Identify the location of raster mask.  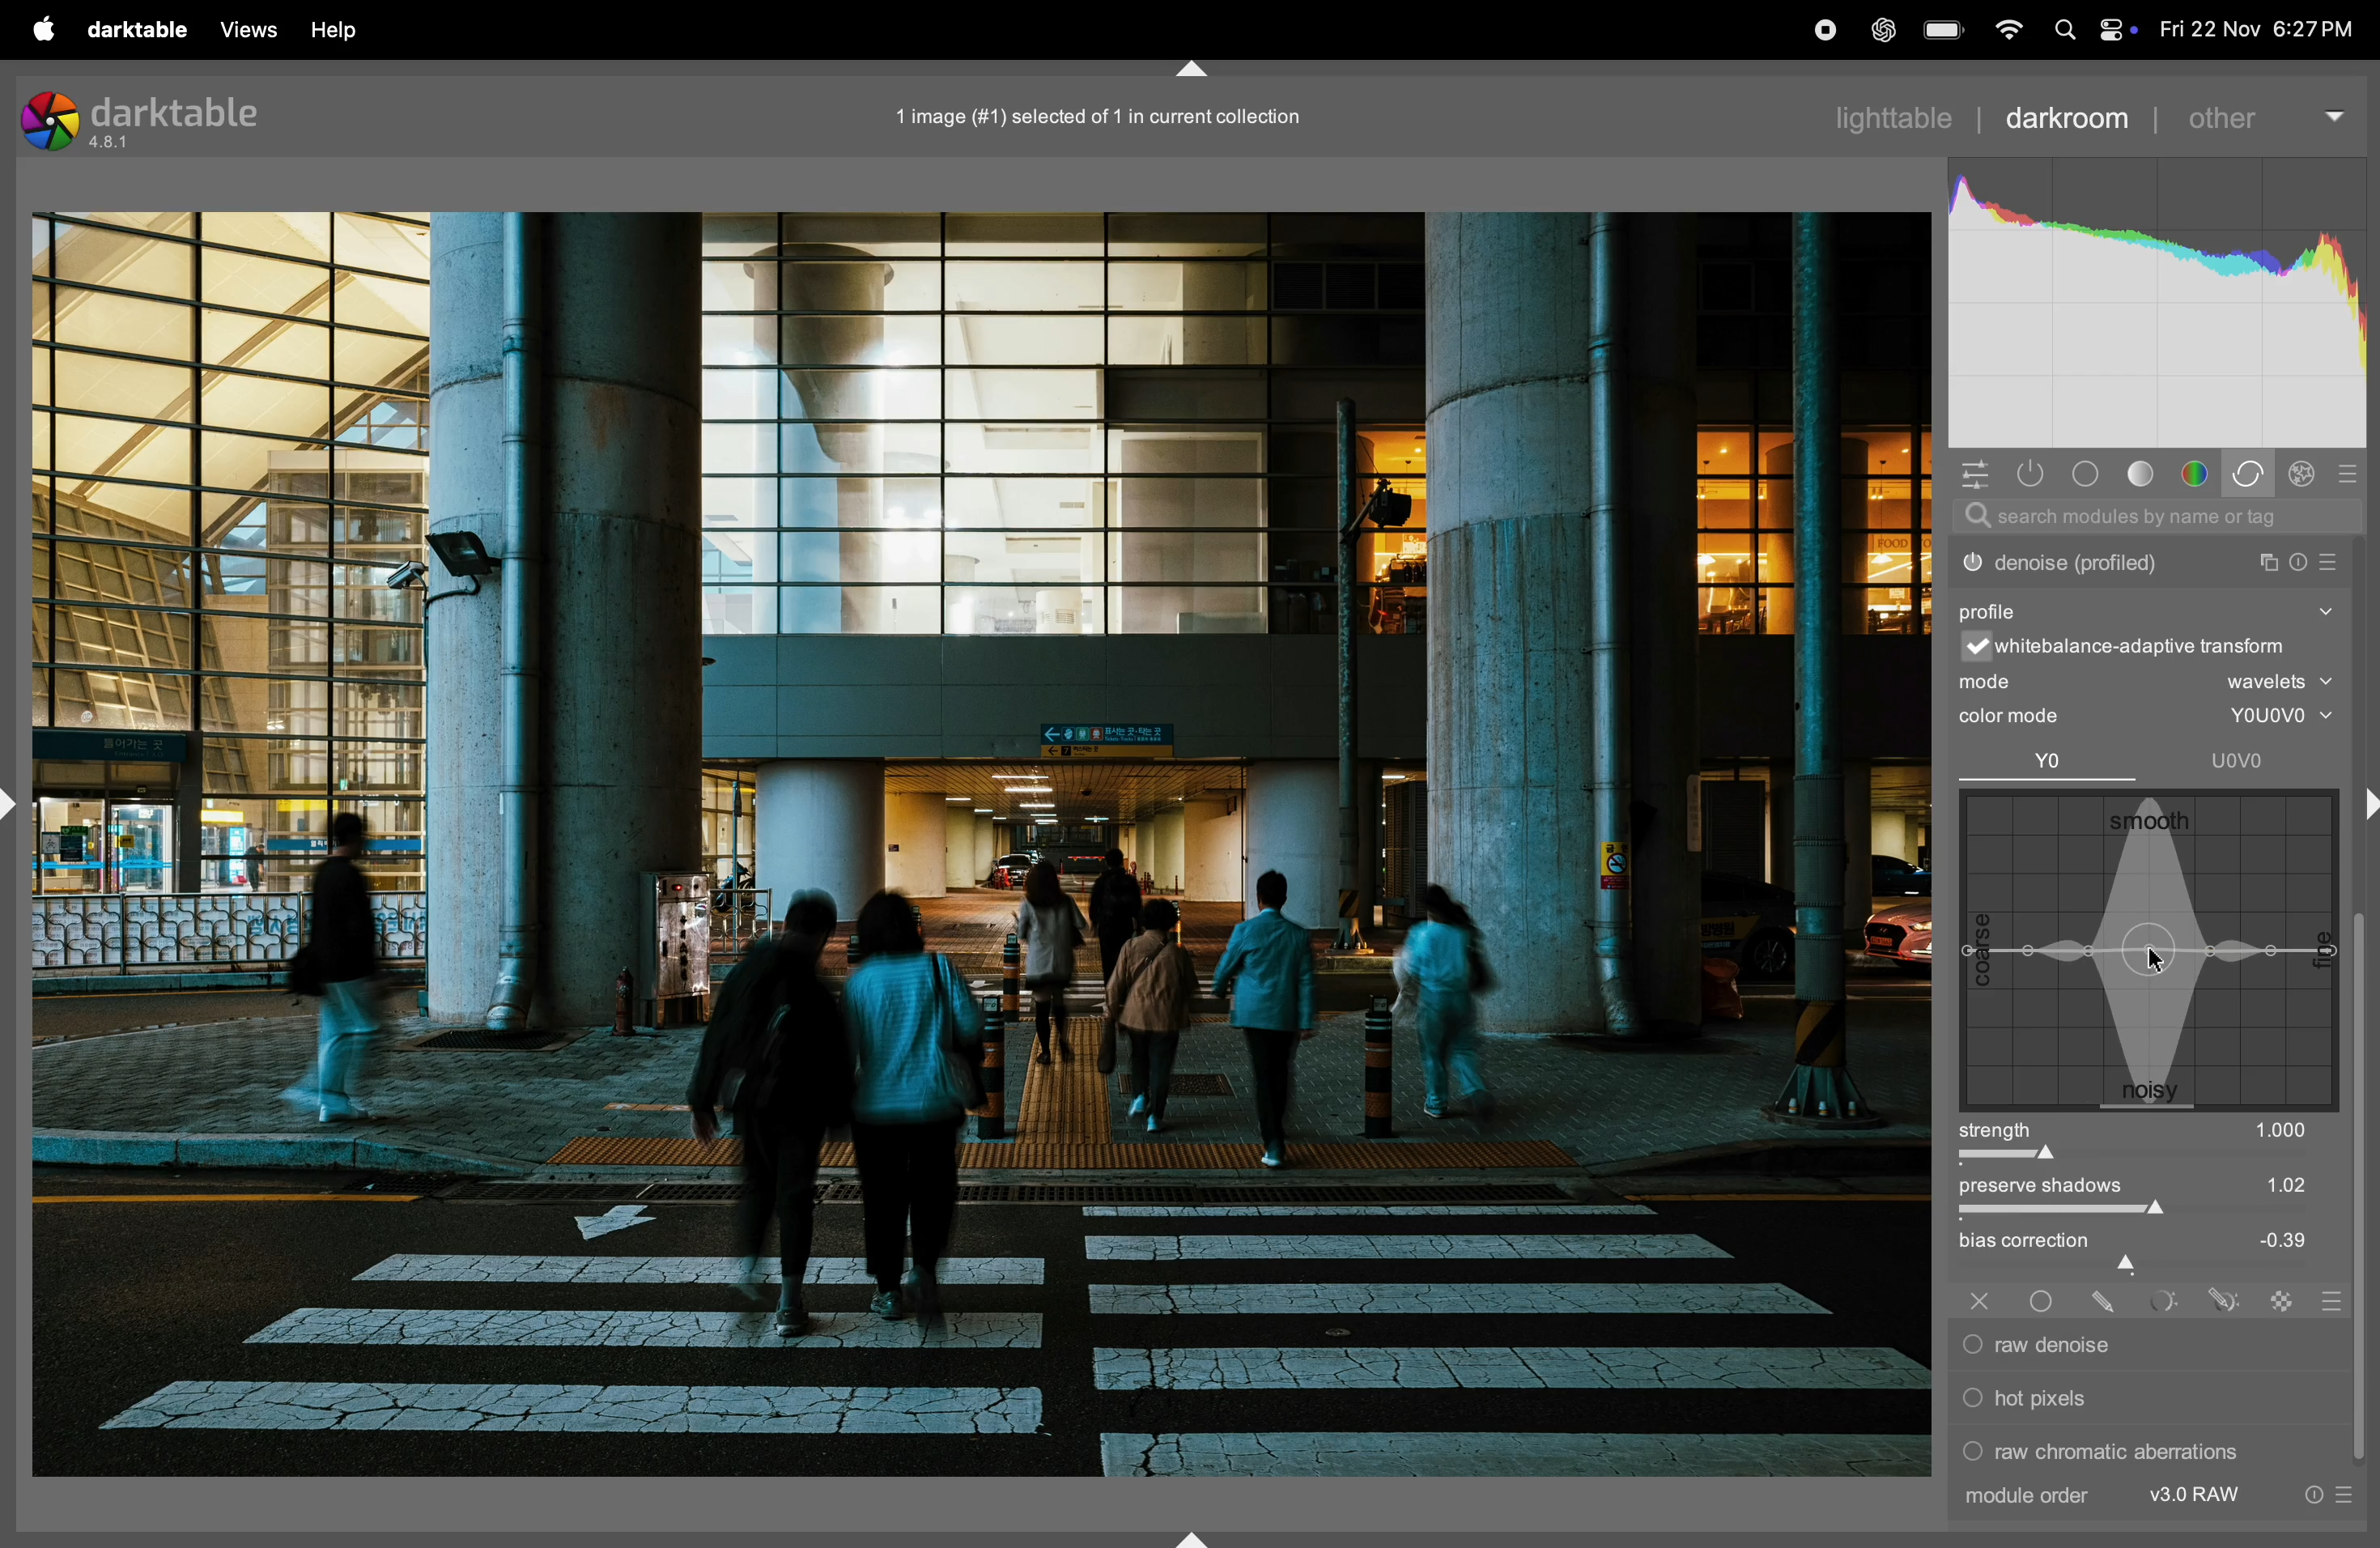
(2286, 1300).